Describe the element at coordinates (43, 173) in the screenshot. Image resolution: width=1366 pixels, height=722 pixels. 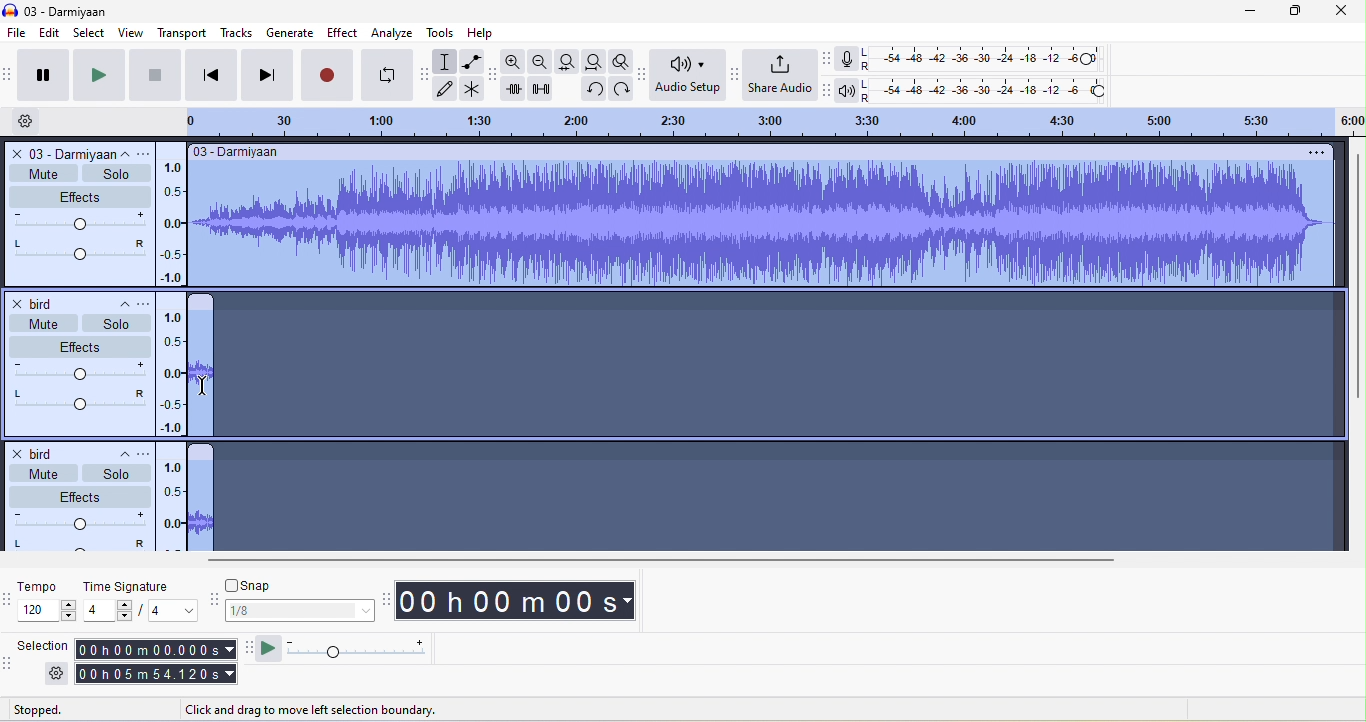
I see `mute` at that location.